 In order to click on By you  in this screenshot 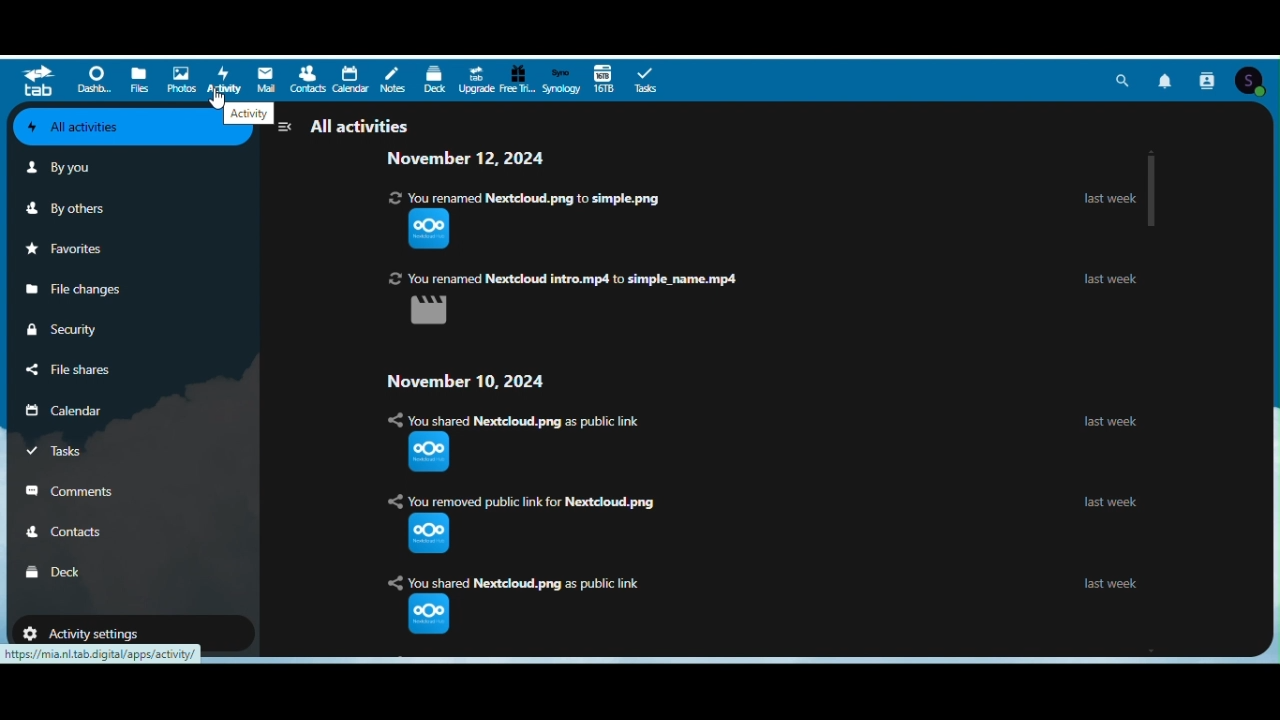, I will do `click(66, 167)`.